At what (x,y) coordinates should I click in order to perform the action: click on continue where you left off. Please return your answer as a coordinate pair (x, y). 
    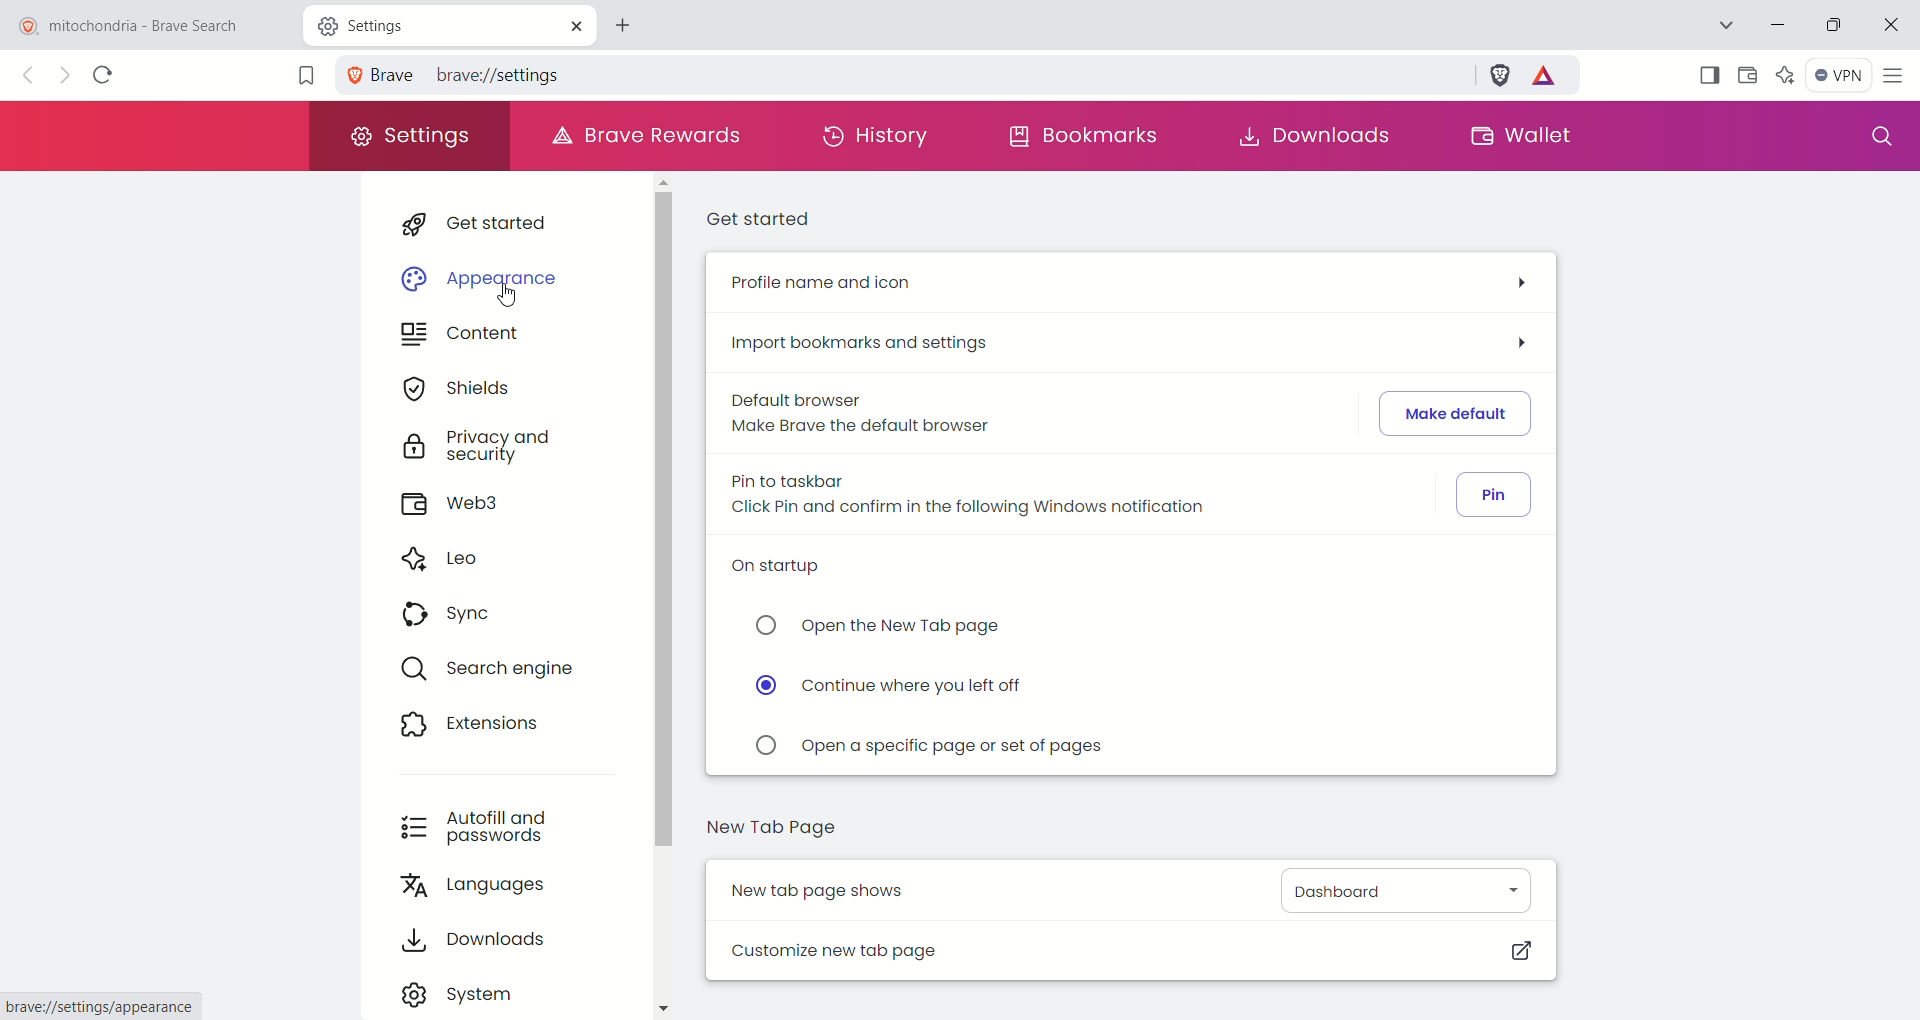
    Looking at the image, I should click on (895, 689).